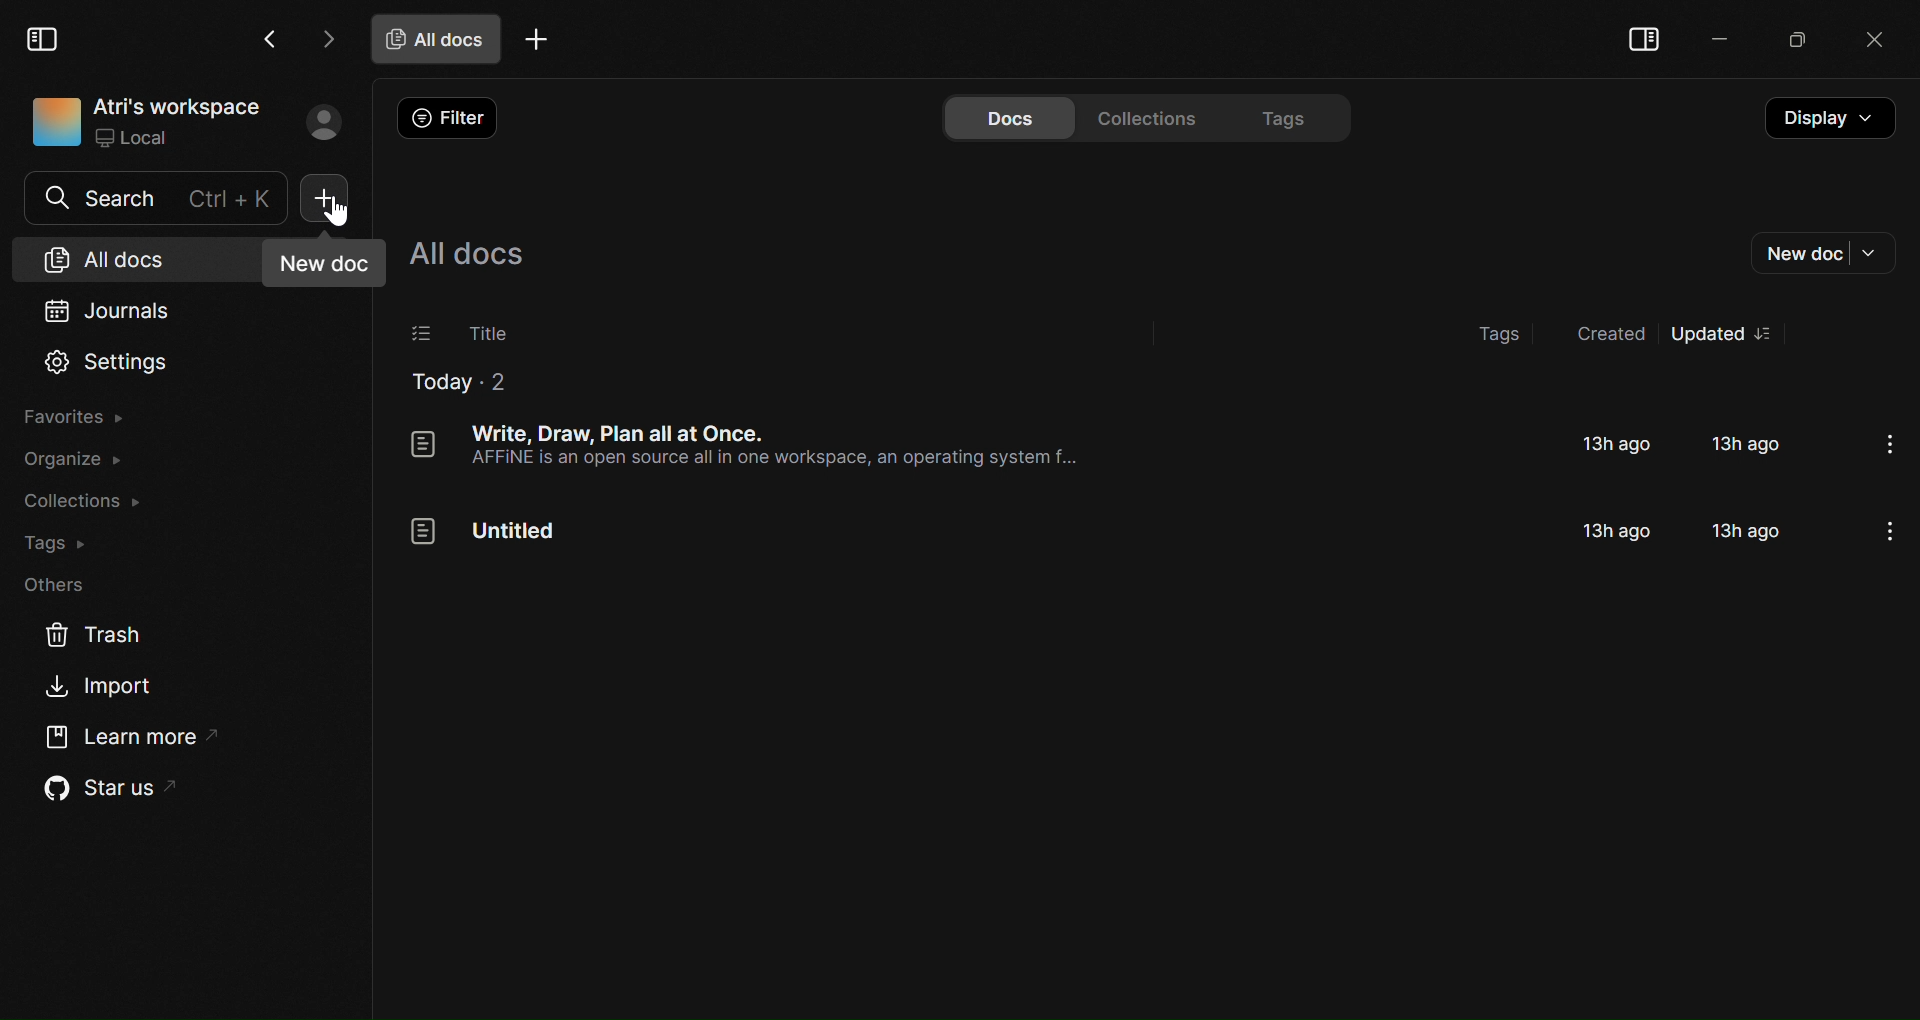  I want to click on Others, so click(61, 586).